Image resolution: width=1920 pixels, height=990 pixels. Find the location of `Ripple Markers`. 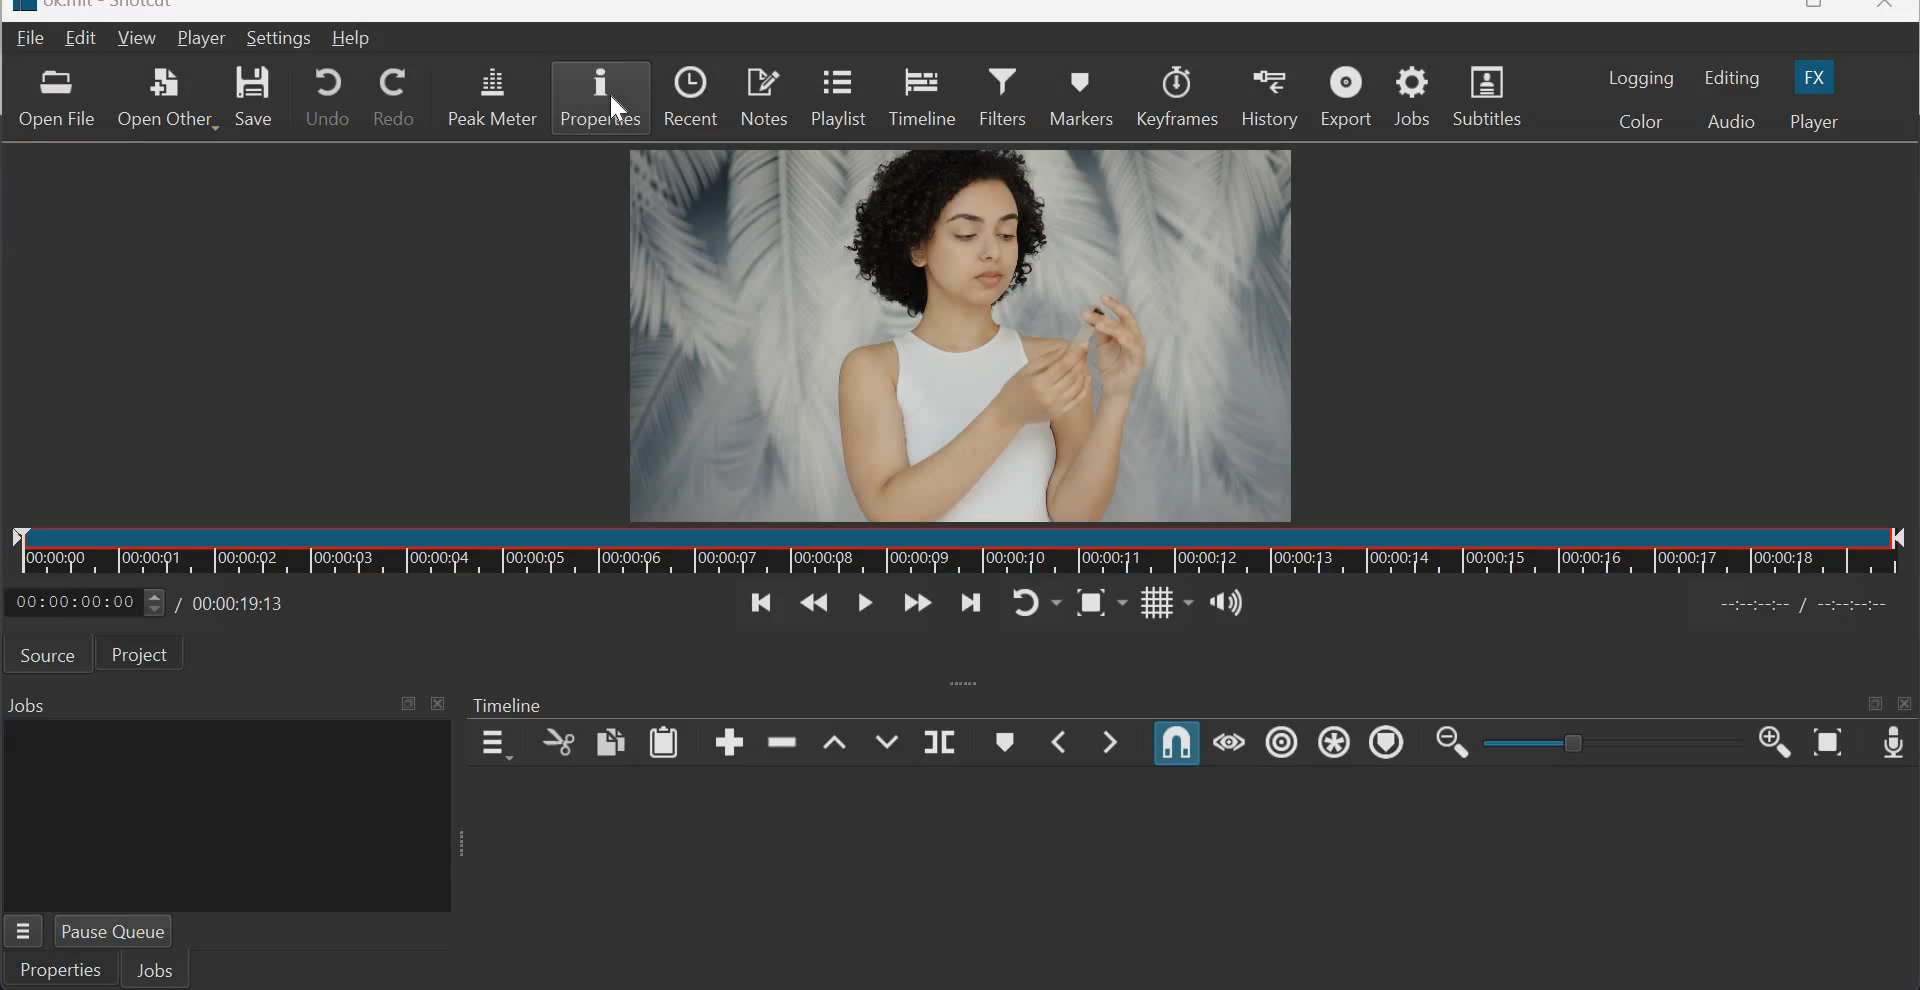

Ripple Markers is located at coordinates (1385, 741).